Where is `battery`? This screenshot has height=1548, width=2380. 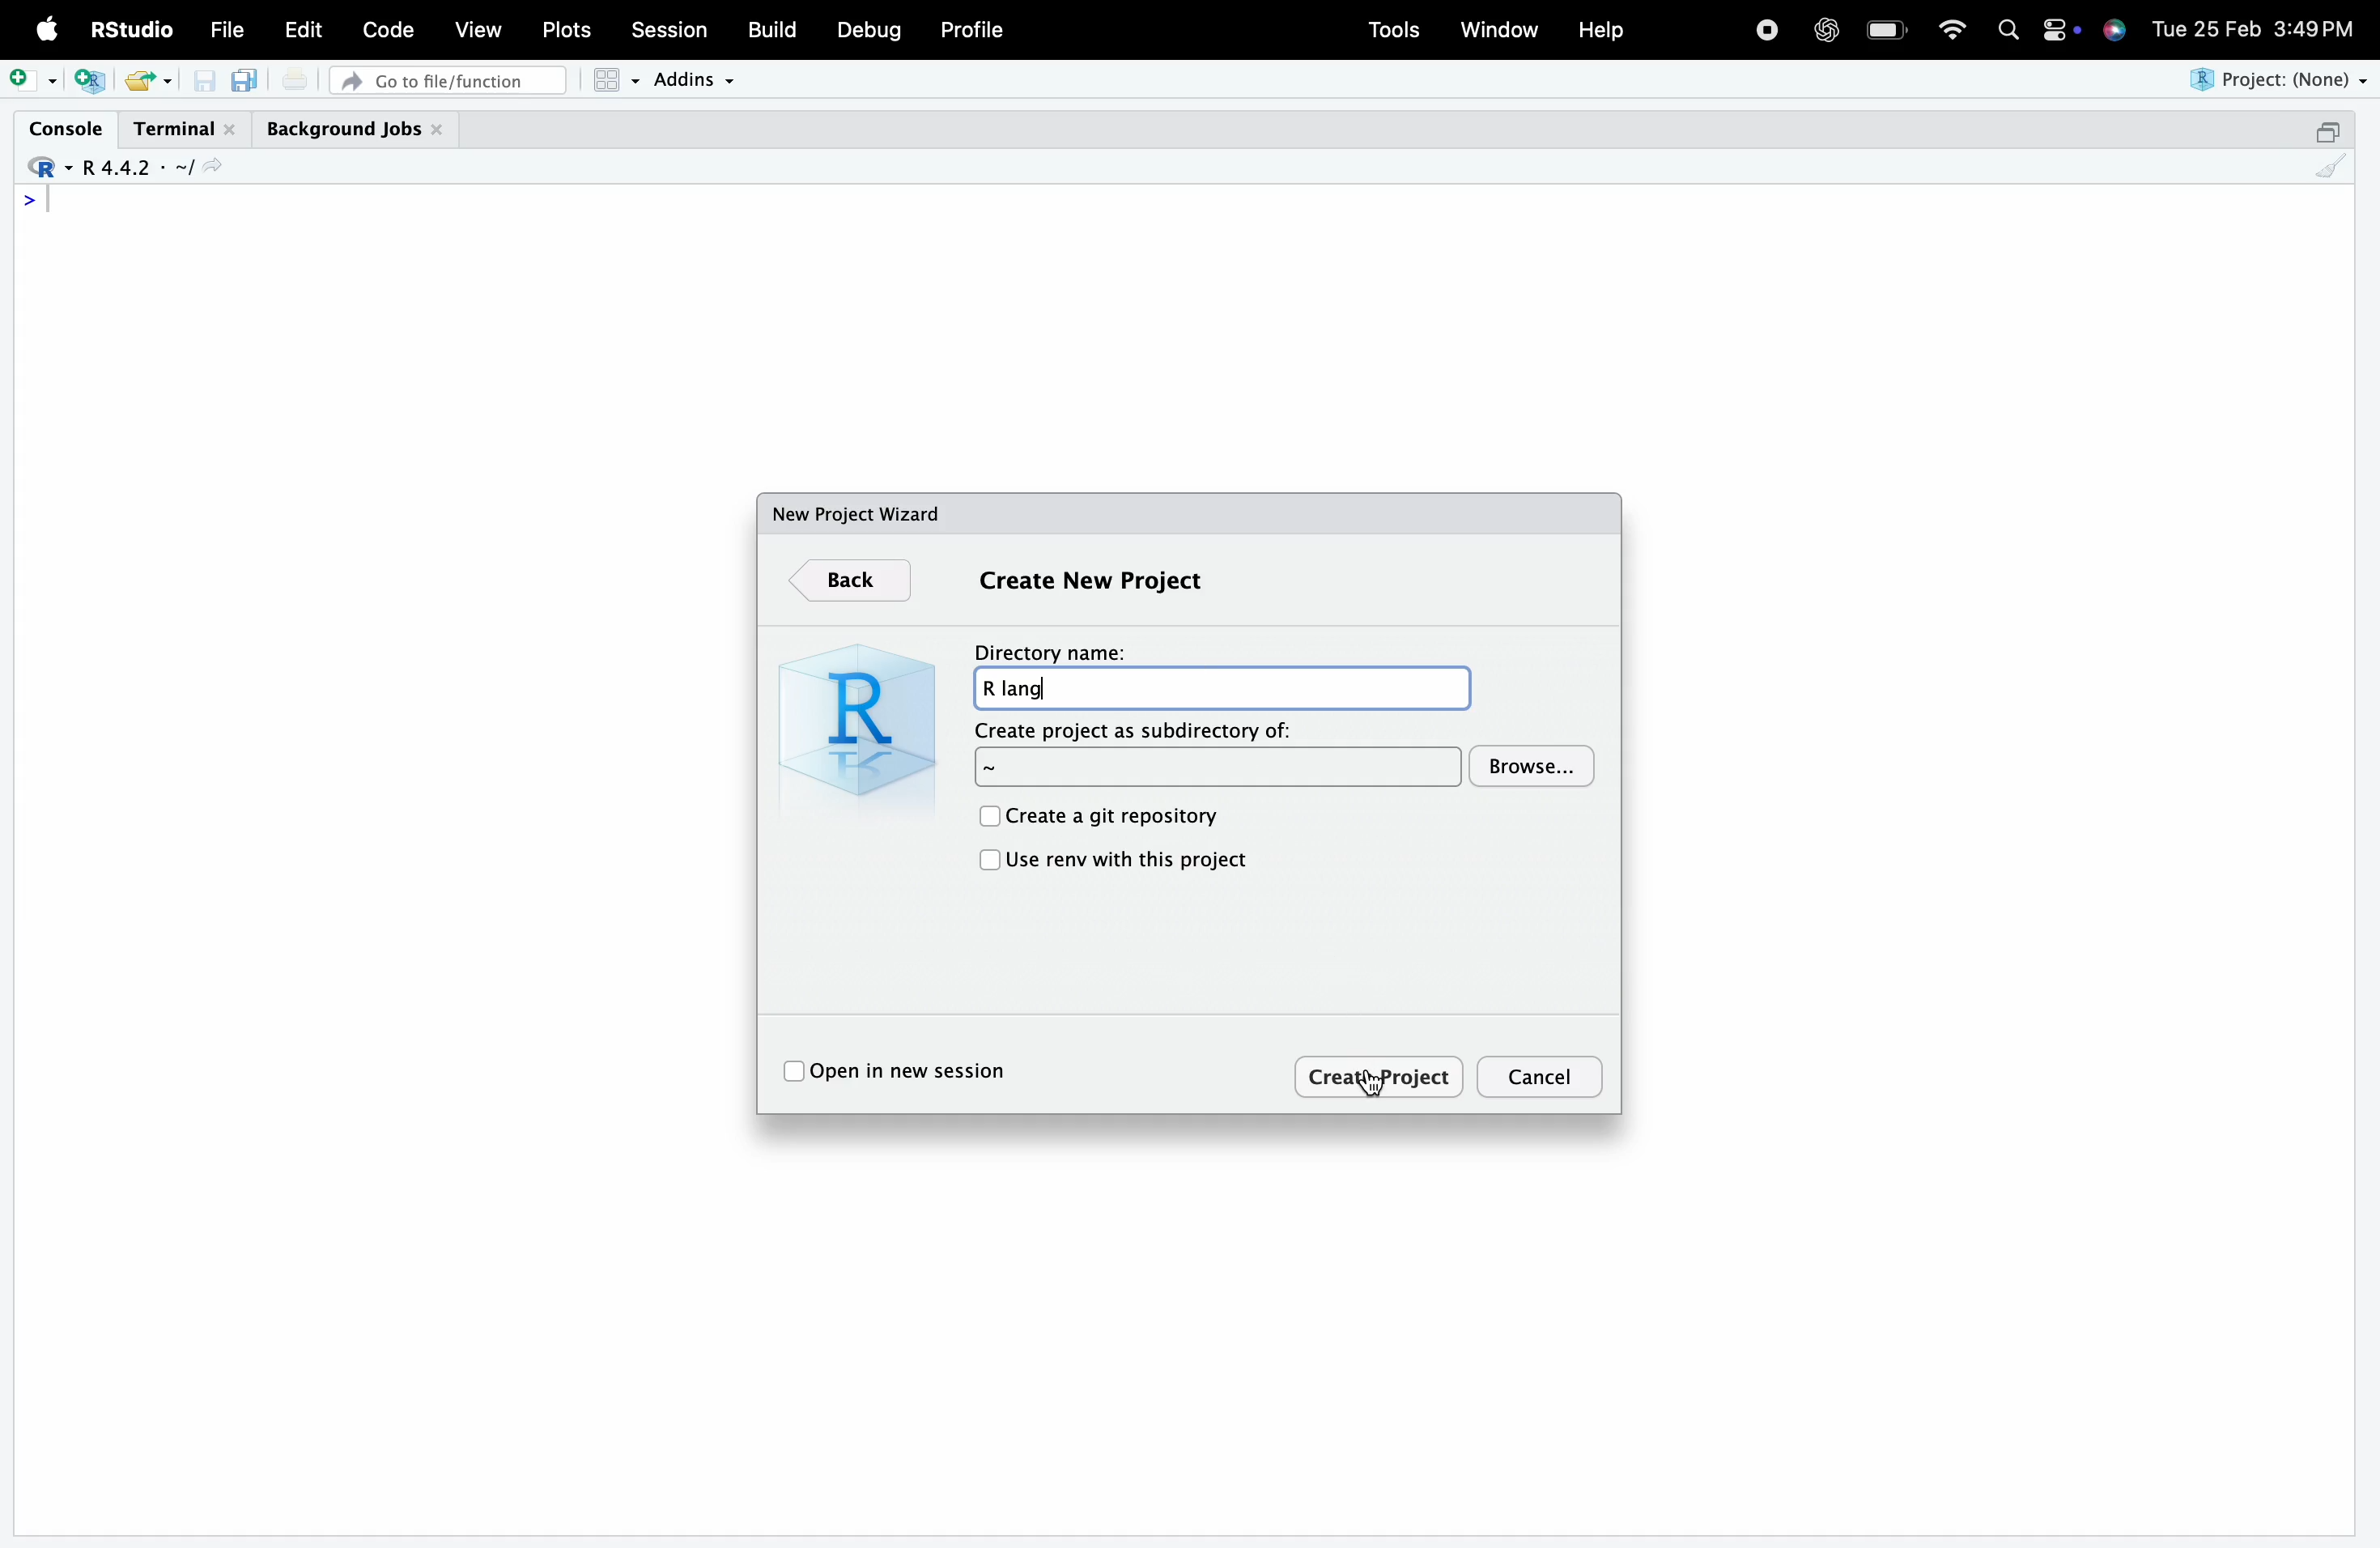
battery is located at coordinates (1886, 30).